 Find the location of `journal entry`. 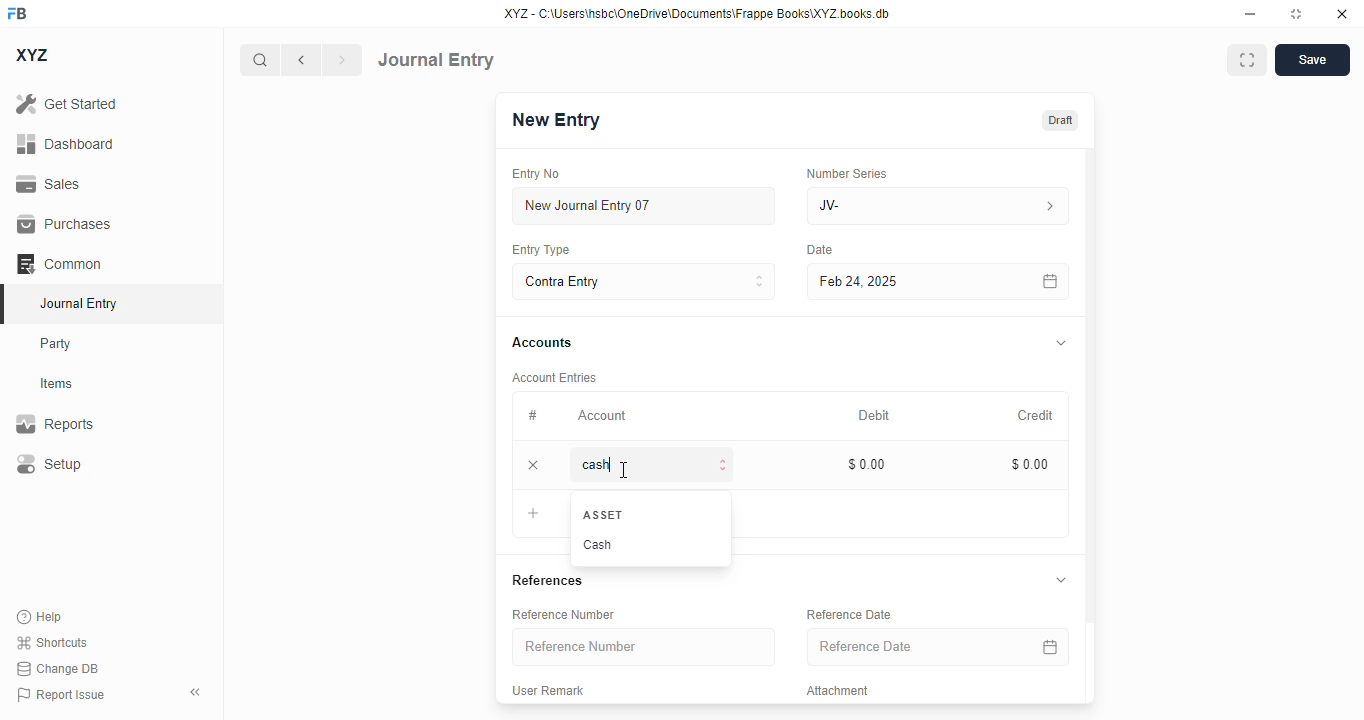

journal entry is located at coordinates (436, 60).